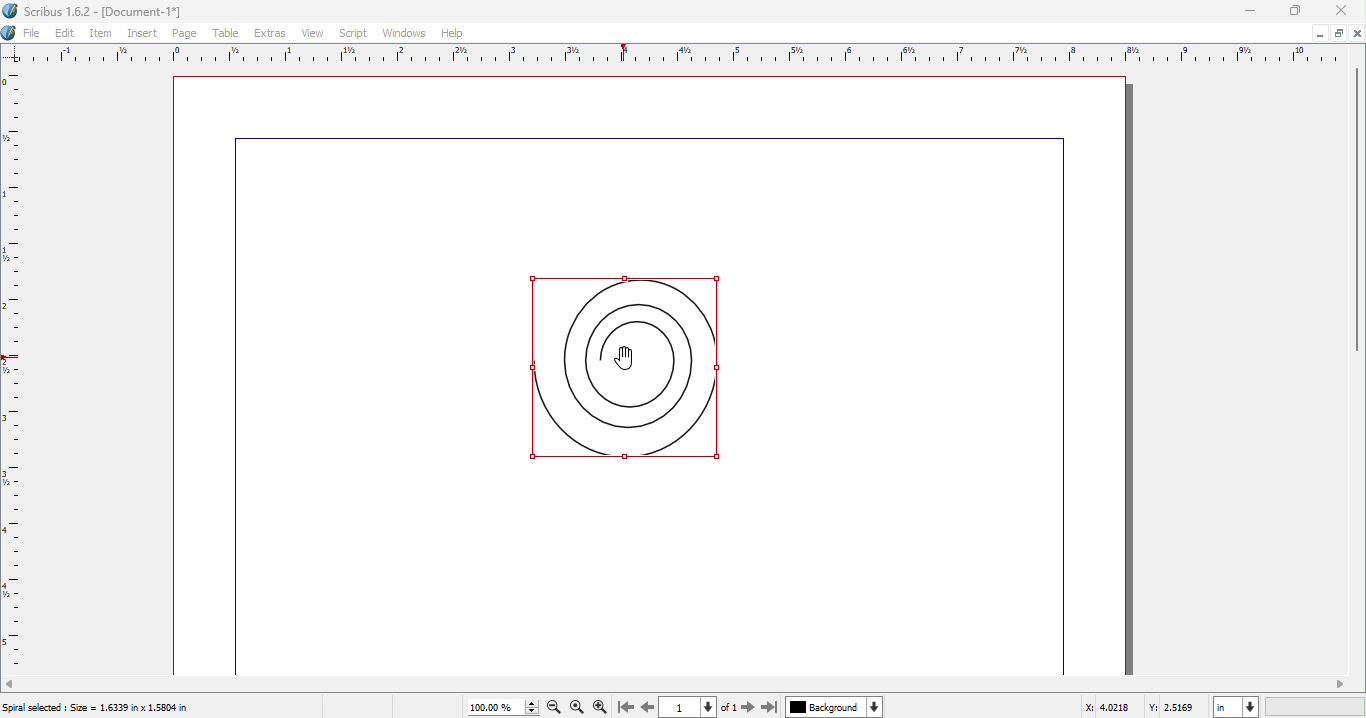  What do you see at coordinates (1112, 708) in the screenshot?
I see `X co-ordinate` at bounding box center [1112, 708].